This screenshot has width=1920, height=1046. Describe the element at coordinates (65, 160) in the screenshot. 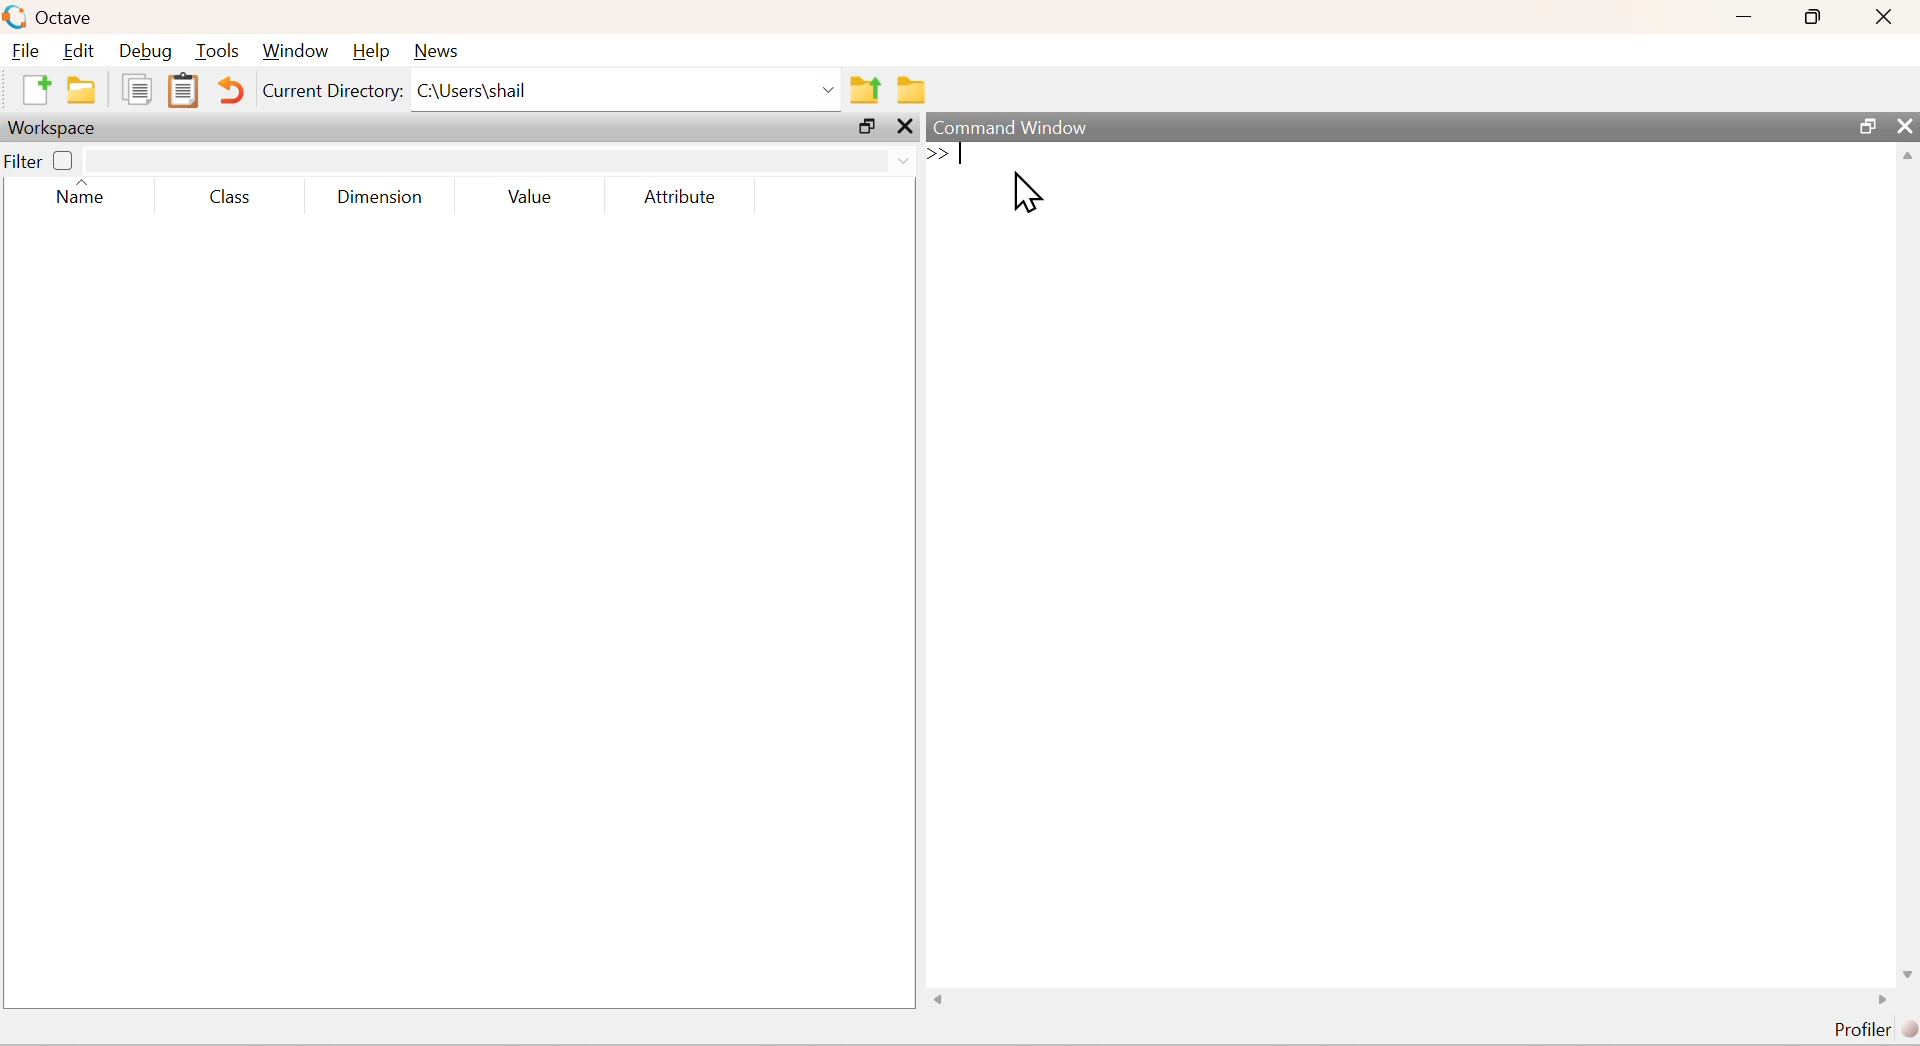

I see `check box` at that location.